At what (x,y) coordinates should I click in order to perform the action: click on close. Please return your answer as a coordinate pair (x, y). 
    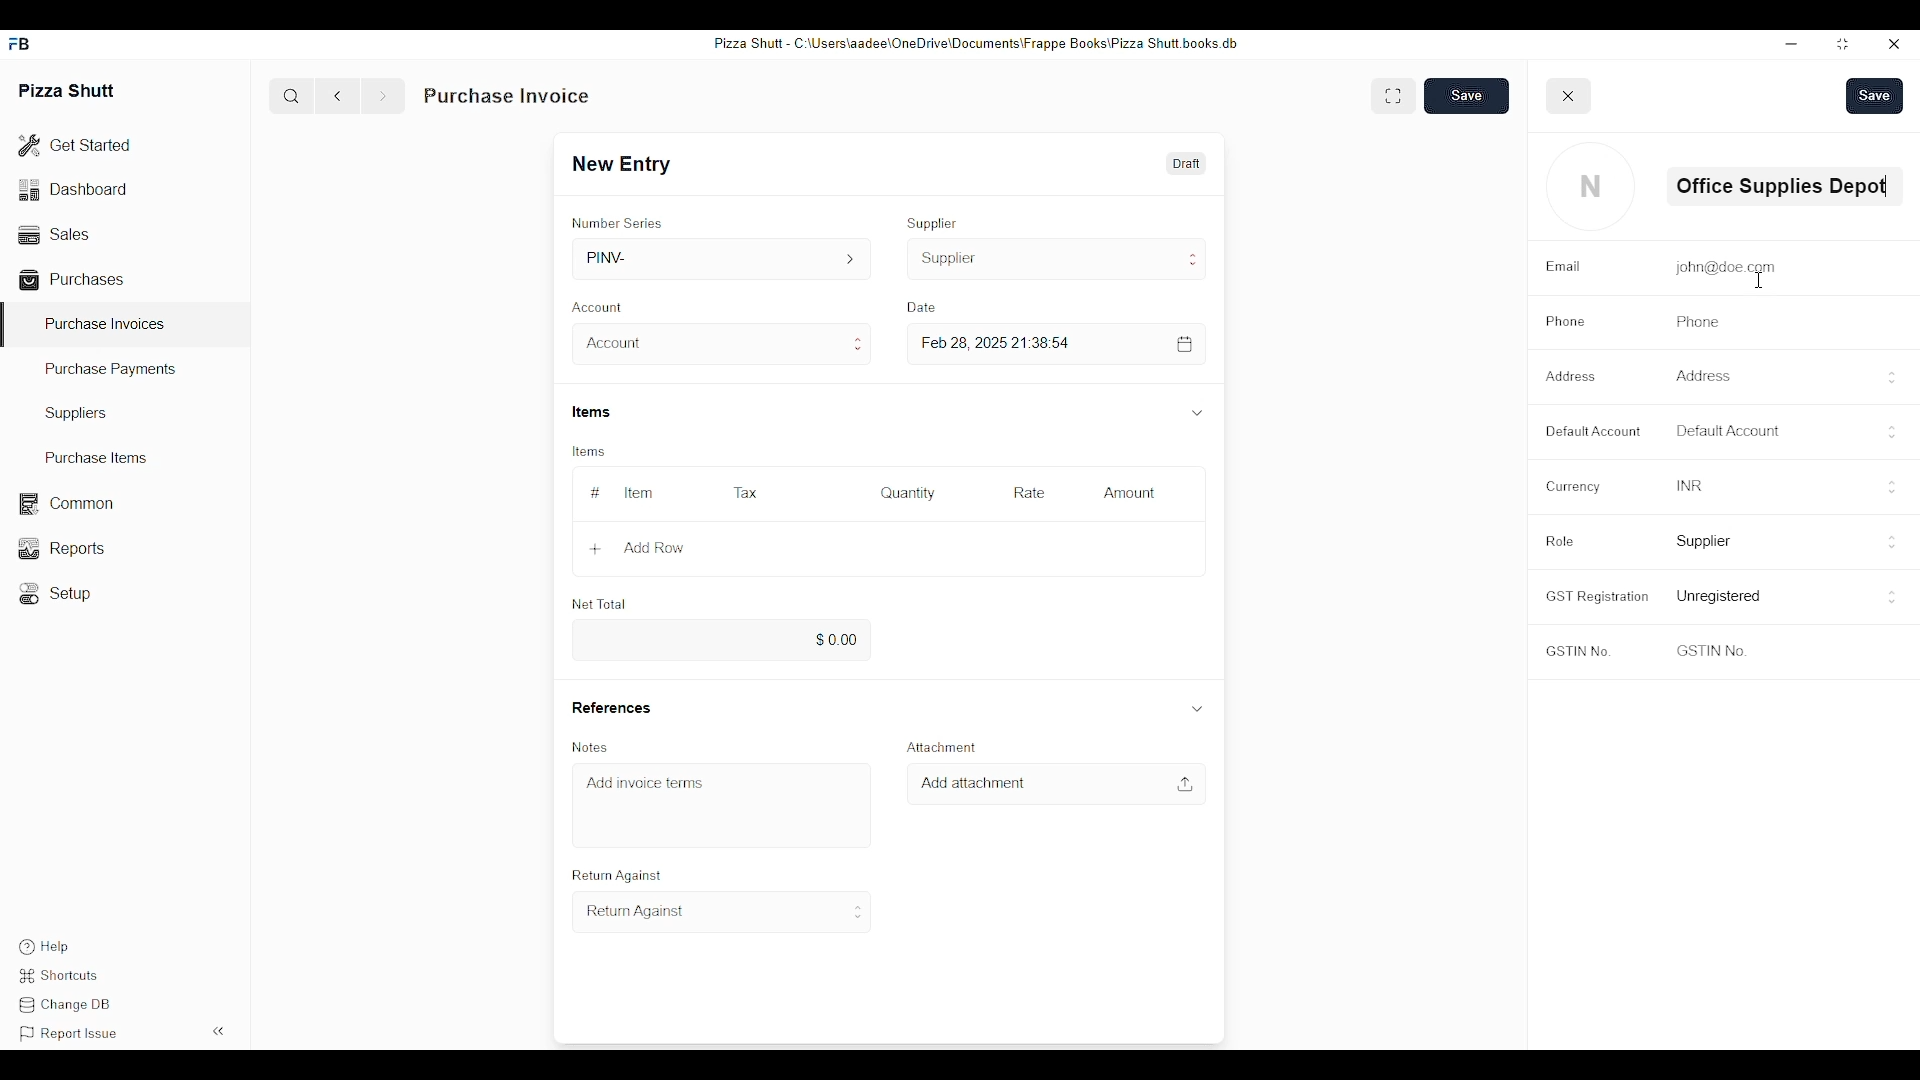
    Looking at the image, I should click on (1569, 96).